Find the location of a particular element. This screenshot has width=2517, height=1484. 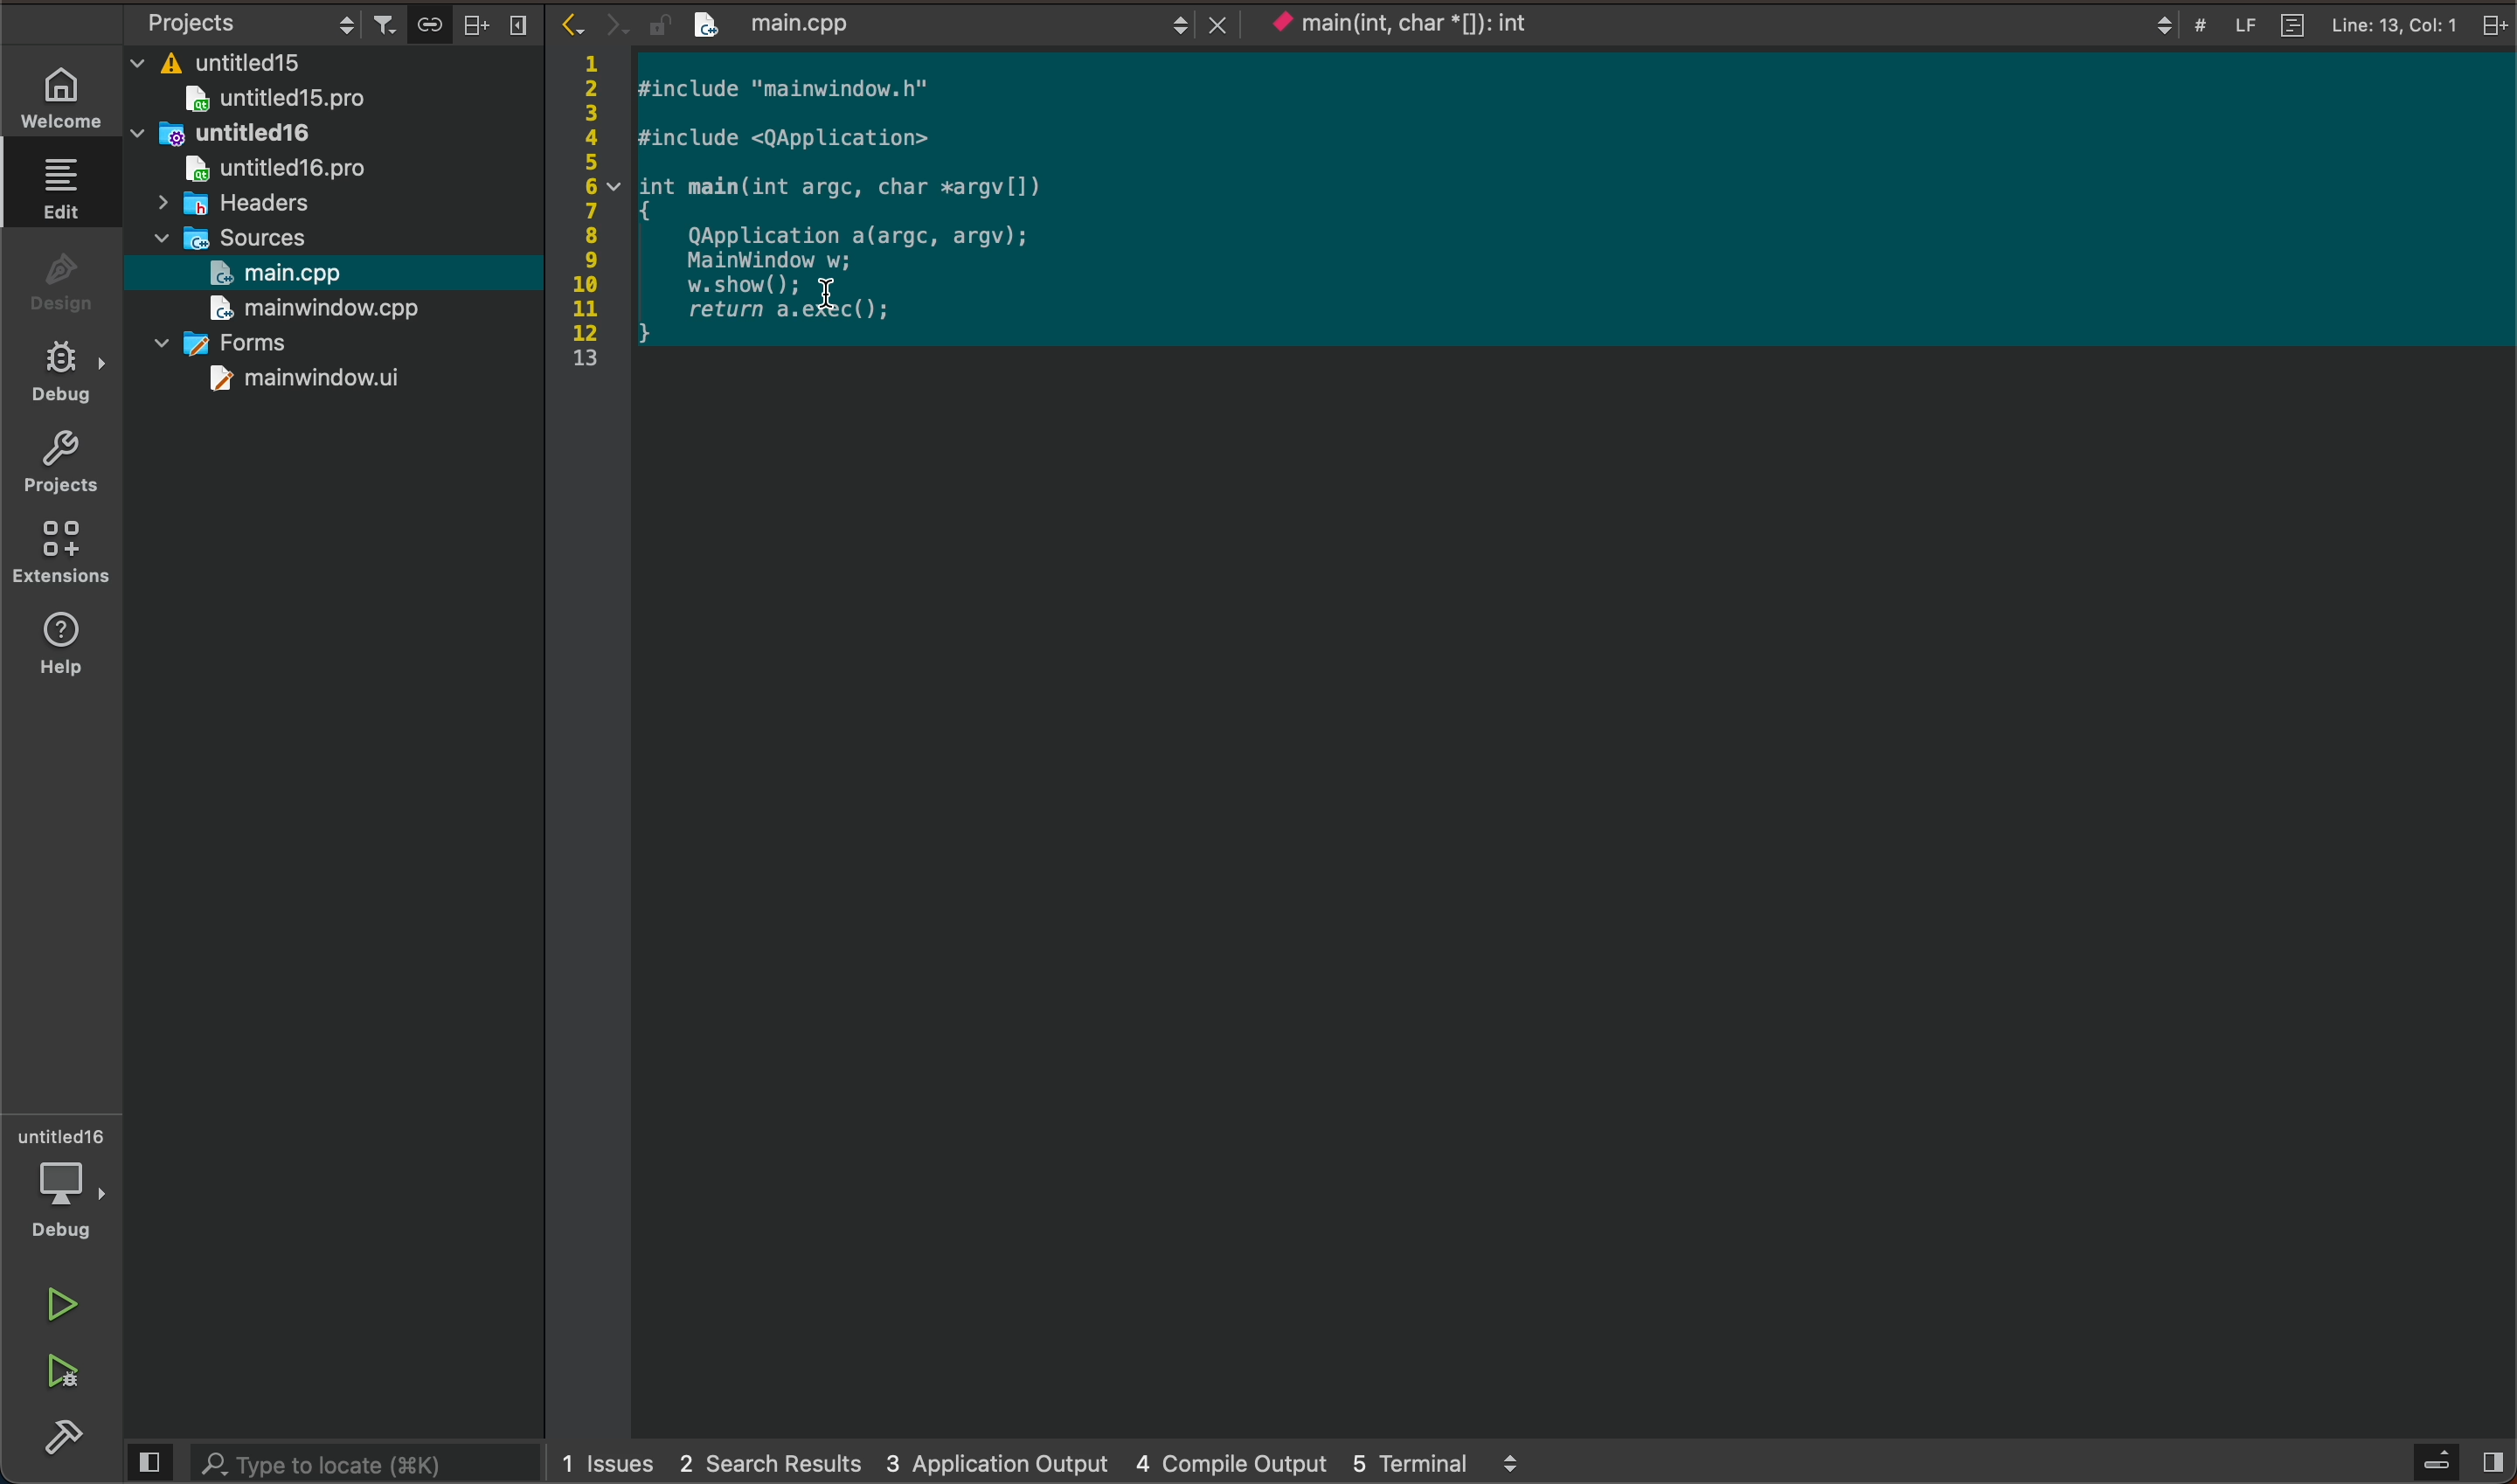

headers is located at coordinates (232, 204).